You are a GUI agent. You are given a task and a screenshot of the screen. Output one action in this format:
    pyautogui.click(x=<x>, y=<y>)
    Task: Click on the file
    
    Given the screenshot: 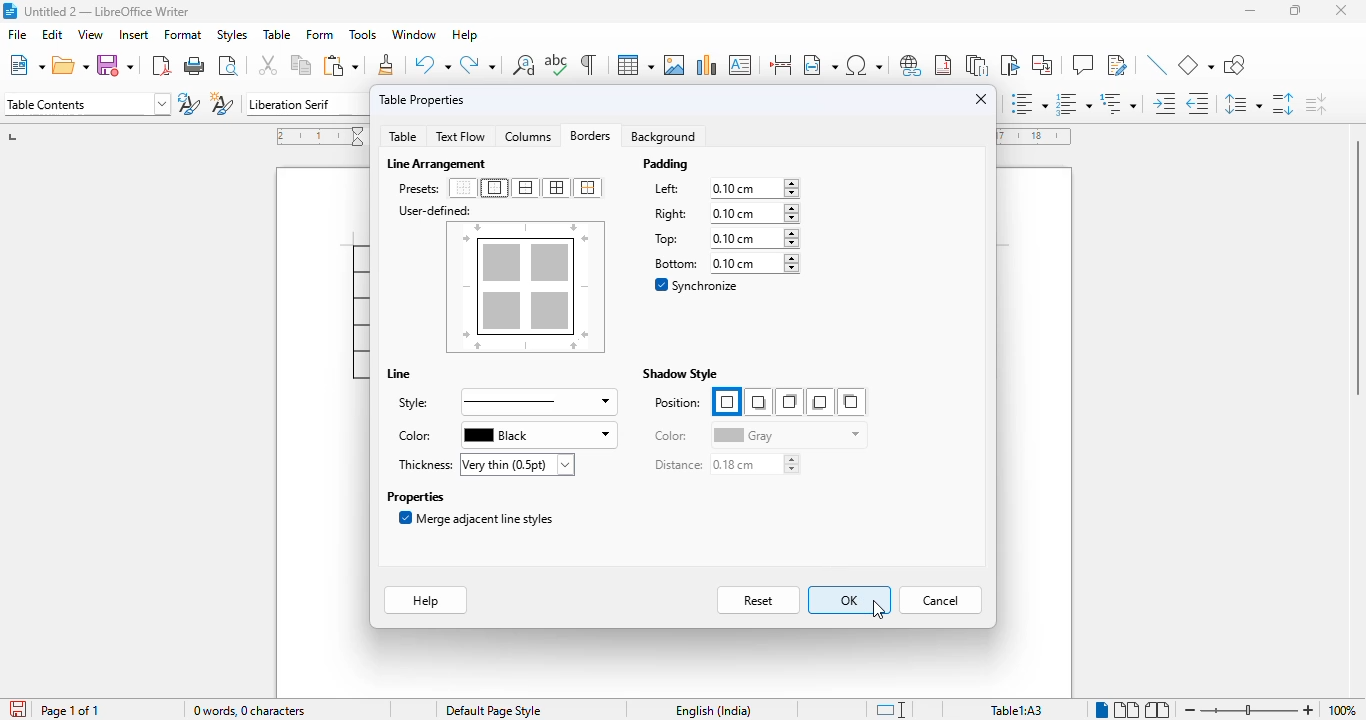 What is the action you would take?
    pyautogui.click(x=16, y=35)
    